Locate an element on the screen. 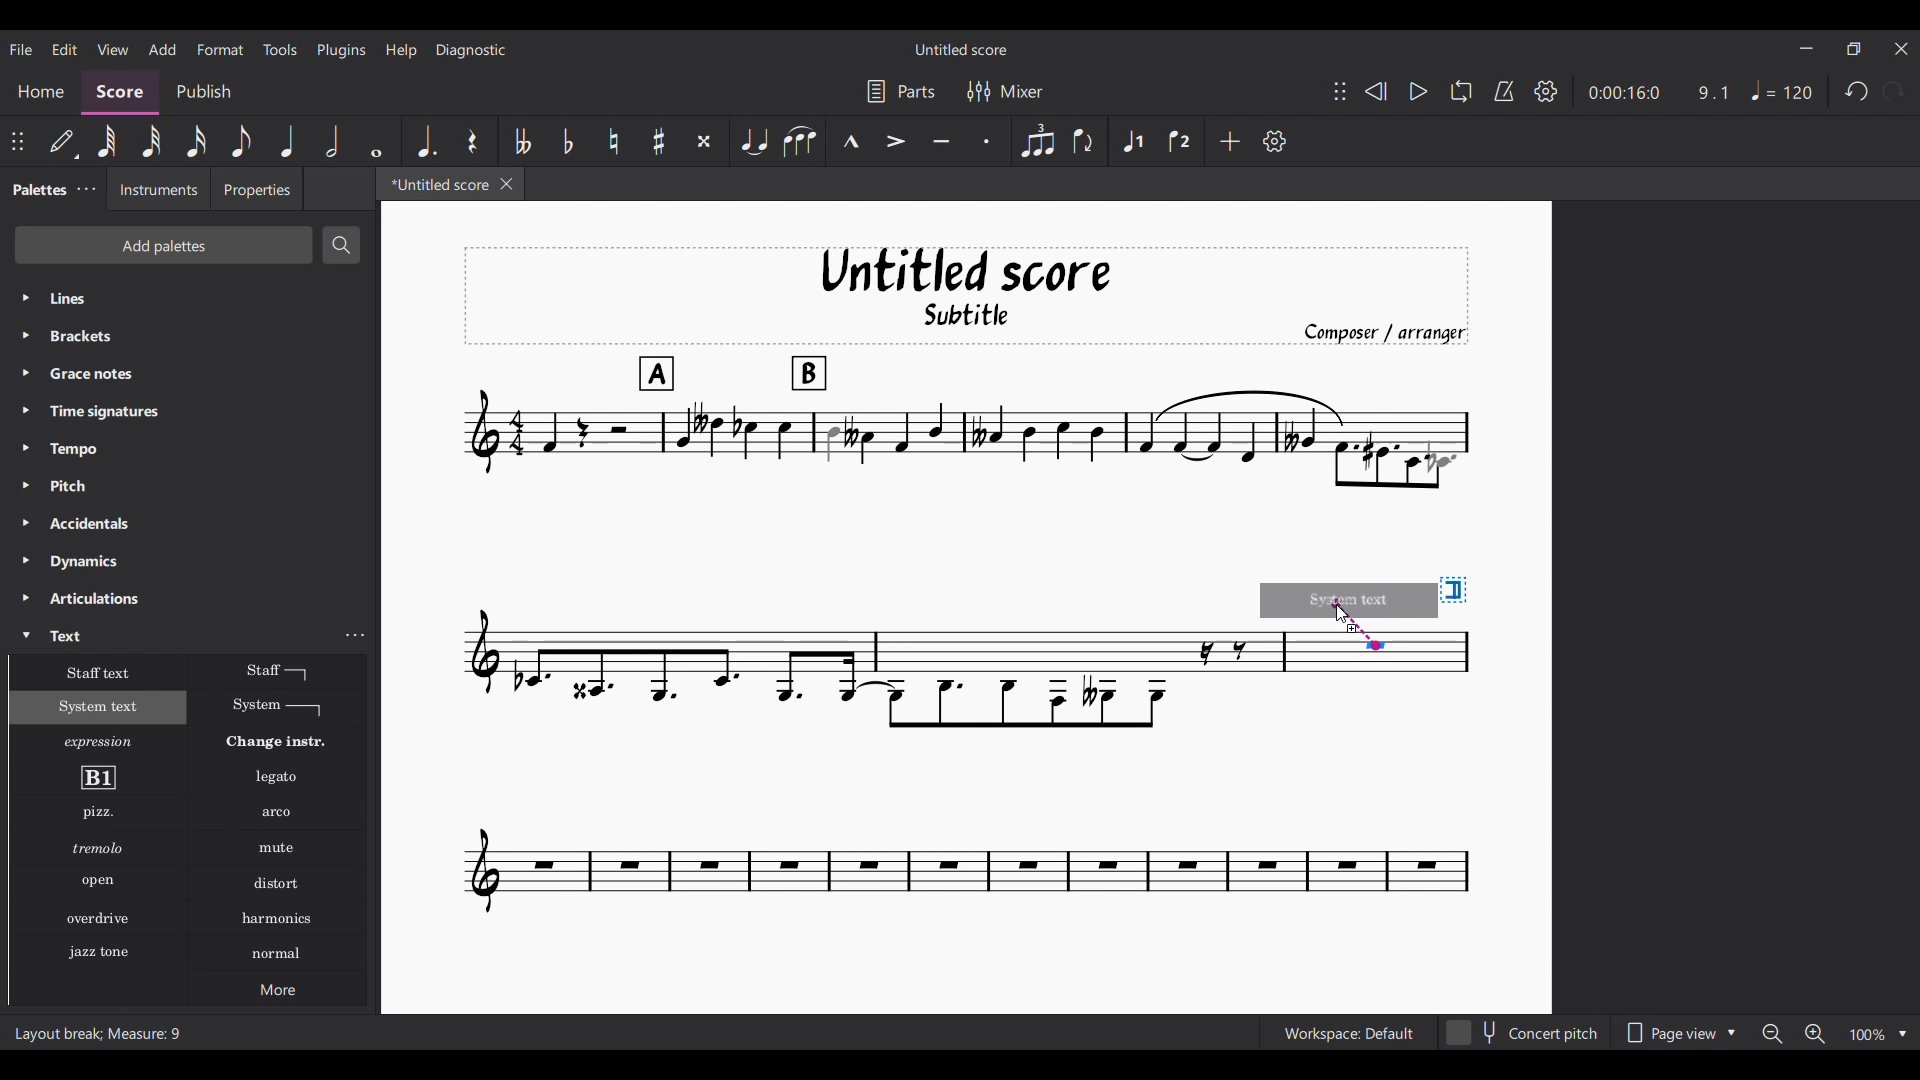 Image resolution: width=1920 pixels, height=1080 pixels. Zoom in is located at coordinates (1815, 1033).